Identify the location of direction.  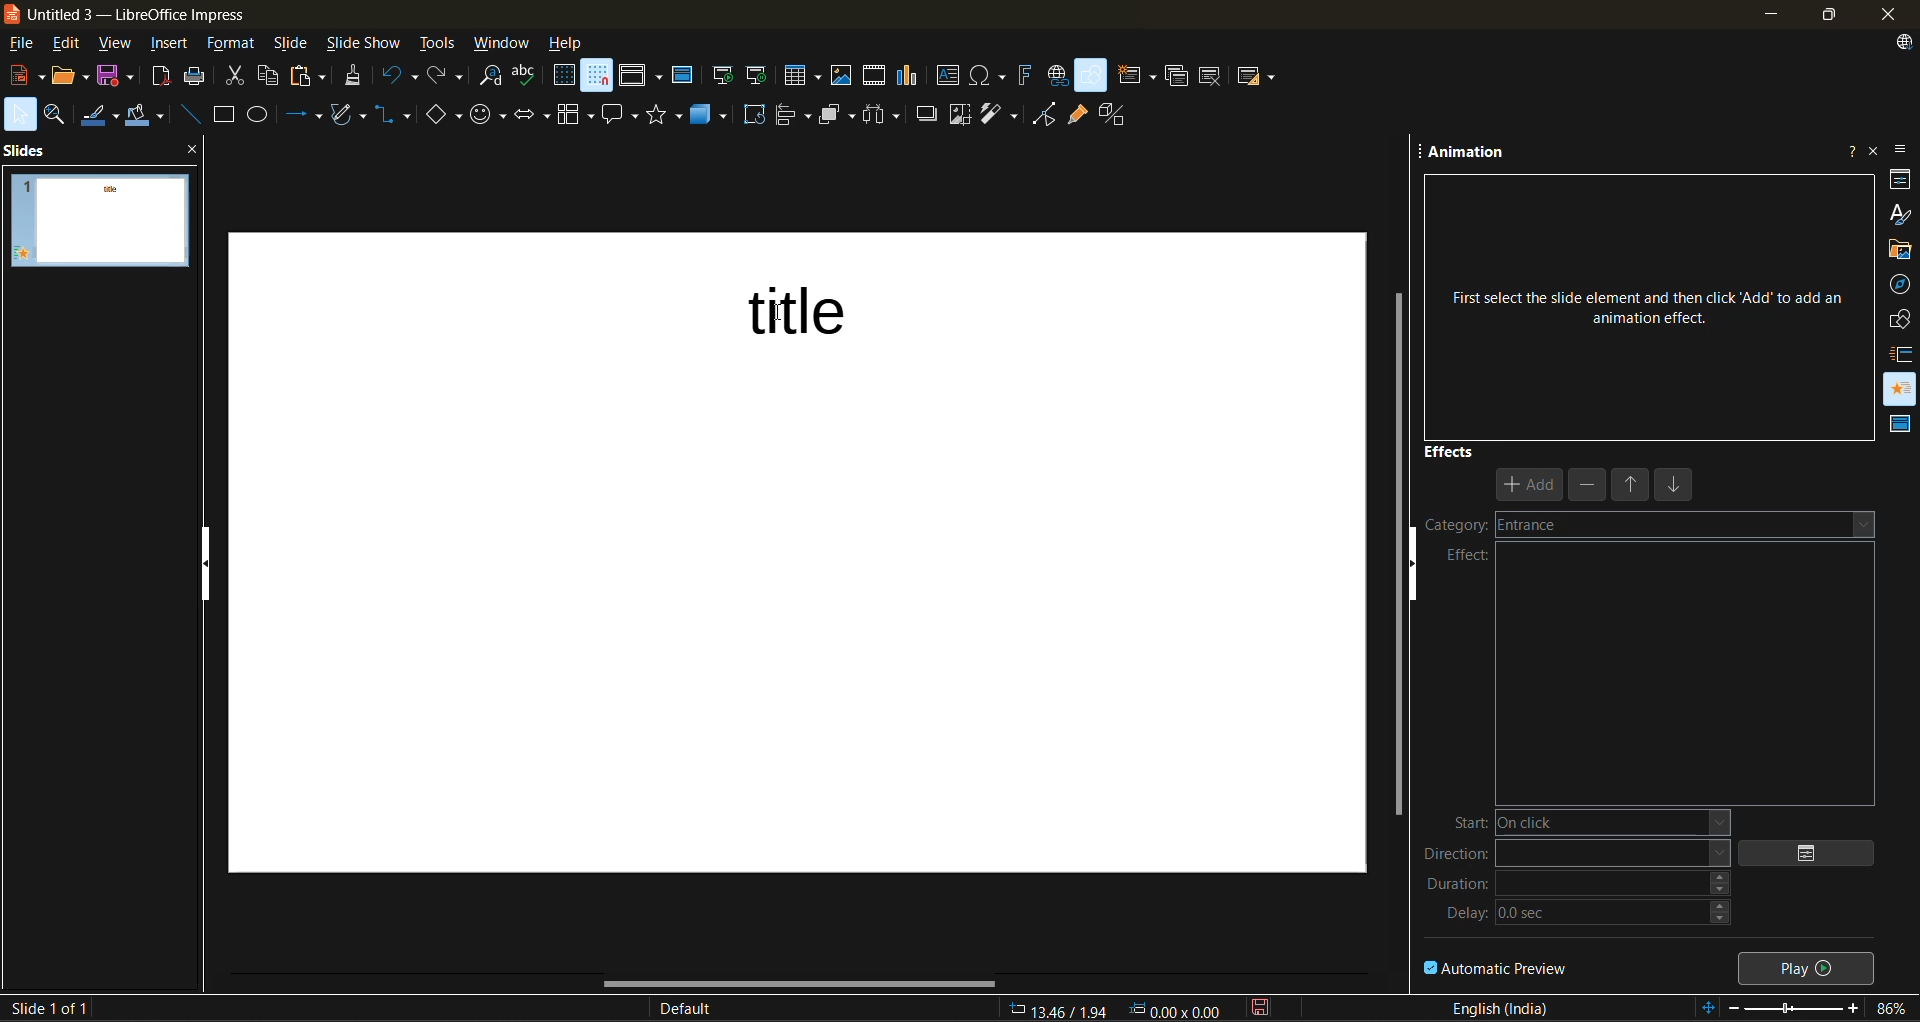
(1576, 857).